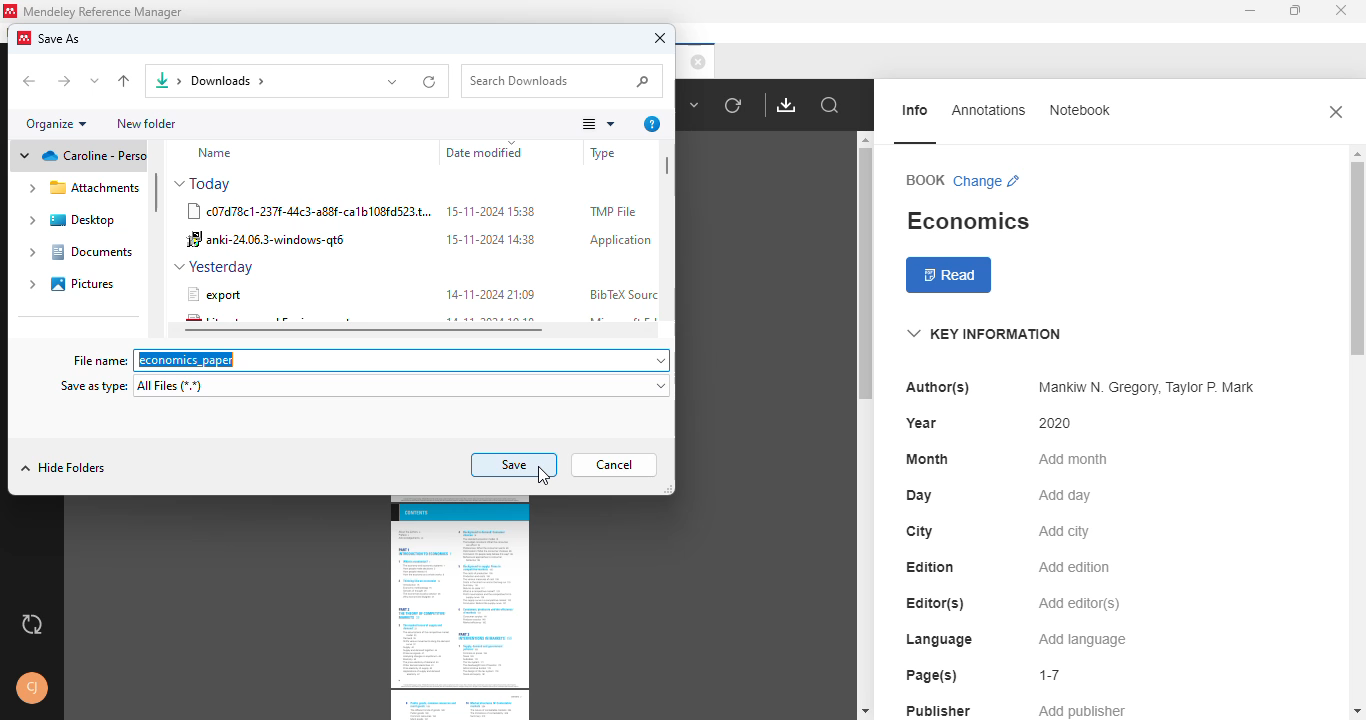 Image resolution: width=1366 pixels, height=720 pixels. What do you see at coordinates (938, 387) in the screenshot?
I see `author(s)` at bounding box center [938, 387].